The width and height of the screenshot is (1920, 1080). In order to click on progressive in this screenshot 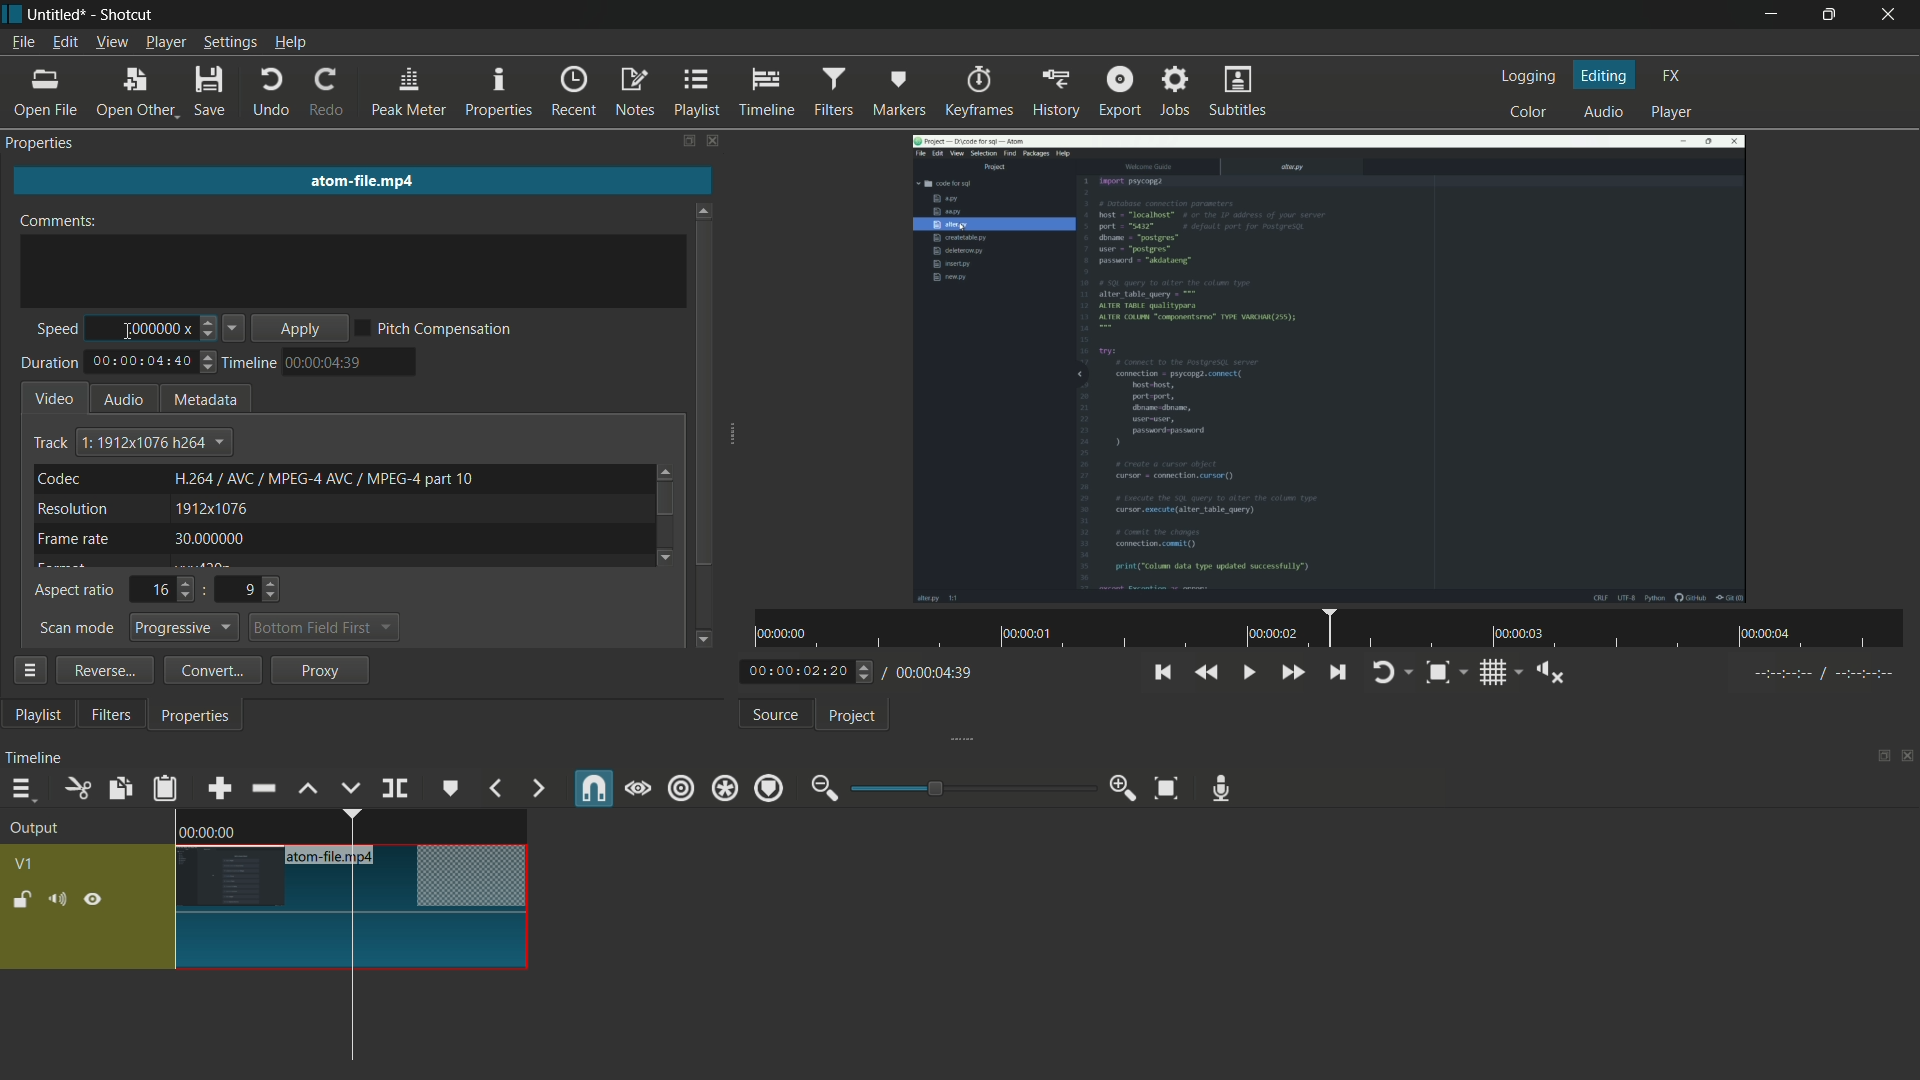, I will do `click(186, 627)`.